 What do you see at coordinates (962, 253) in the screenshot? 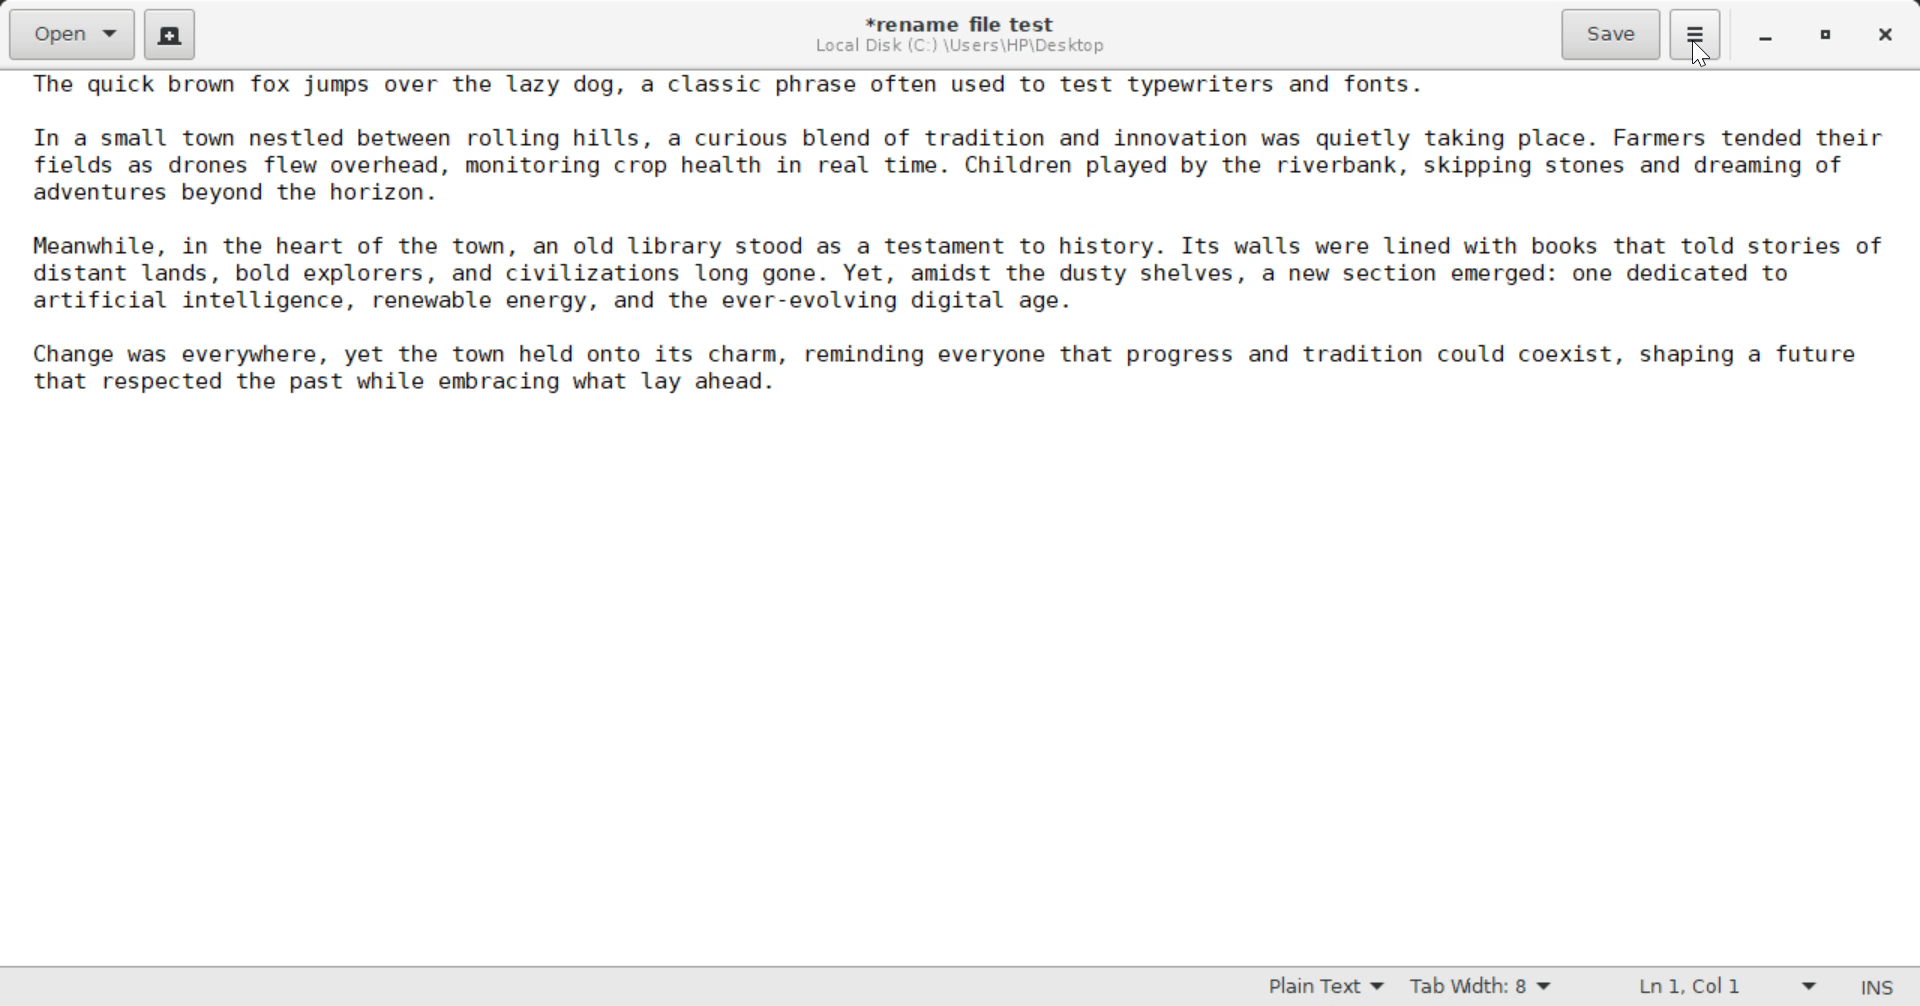
I see `The quick brown fox jumps over the lazy dog, a classic phrase often used to test typewriters and fonts.In a small town nestled between rolling hills, a curious blend of tradition and innovation was quietly taking place. Farmers tended theirfields as drones flew overhead, monitoring crop health in real time. Children played by the riverbank, skipping stones and dreaming ofadventures beyond the horizon.Meanwhile, in the heart of the town, an old library stood as a testament to history. Its walls were lined with books that told stories ofdistant lands, bold explorers, and civilizations long gone. Yet, amidst the dusty shelves, a new section emerged: one dedicated toartificial intelligence, renewable energy, and the ever-evolving digital age.Change was everywhere, yet the town held onto its charm, reminding everyone that progress and tradition could coexist, shaping a futurethat respected the past while embracing what lay ahead.` at bounding box center [962, 253].